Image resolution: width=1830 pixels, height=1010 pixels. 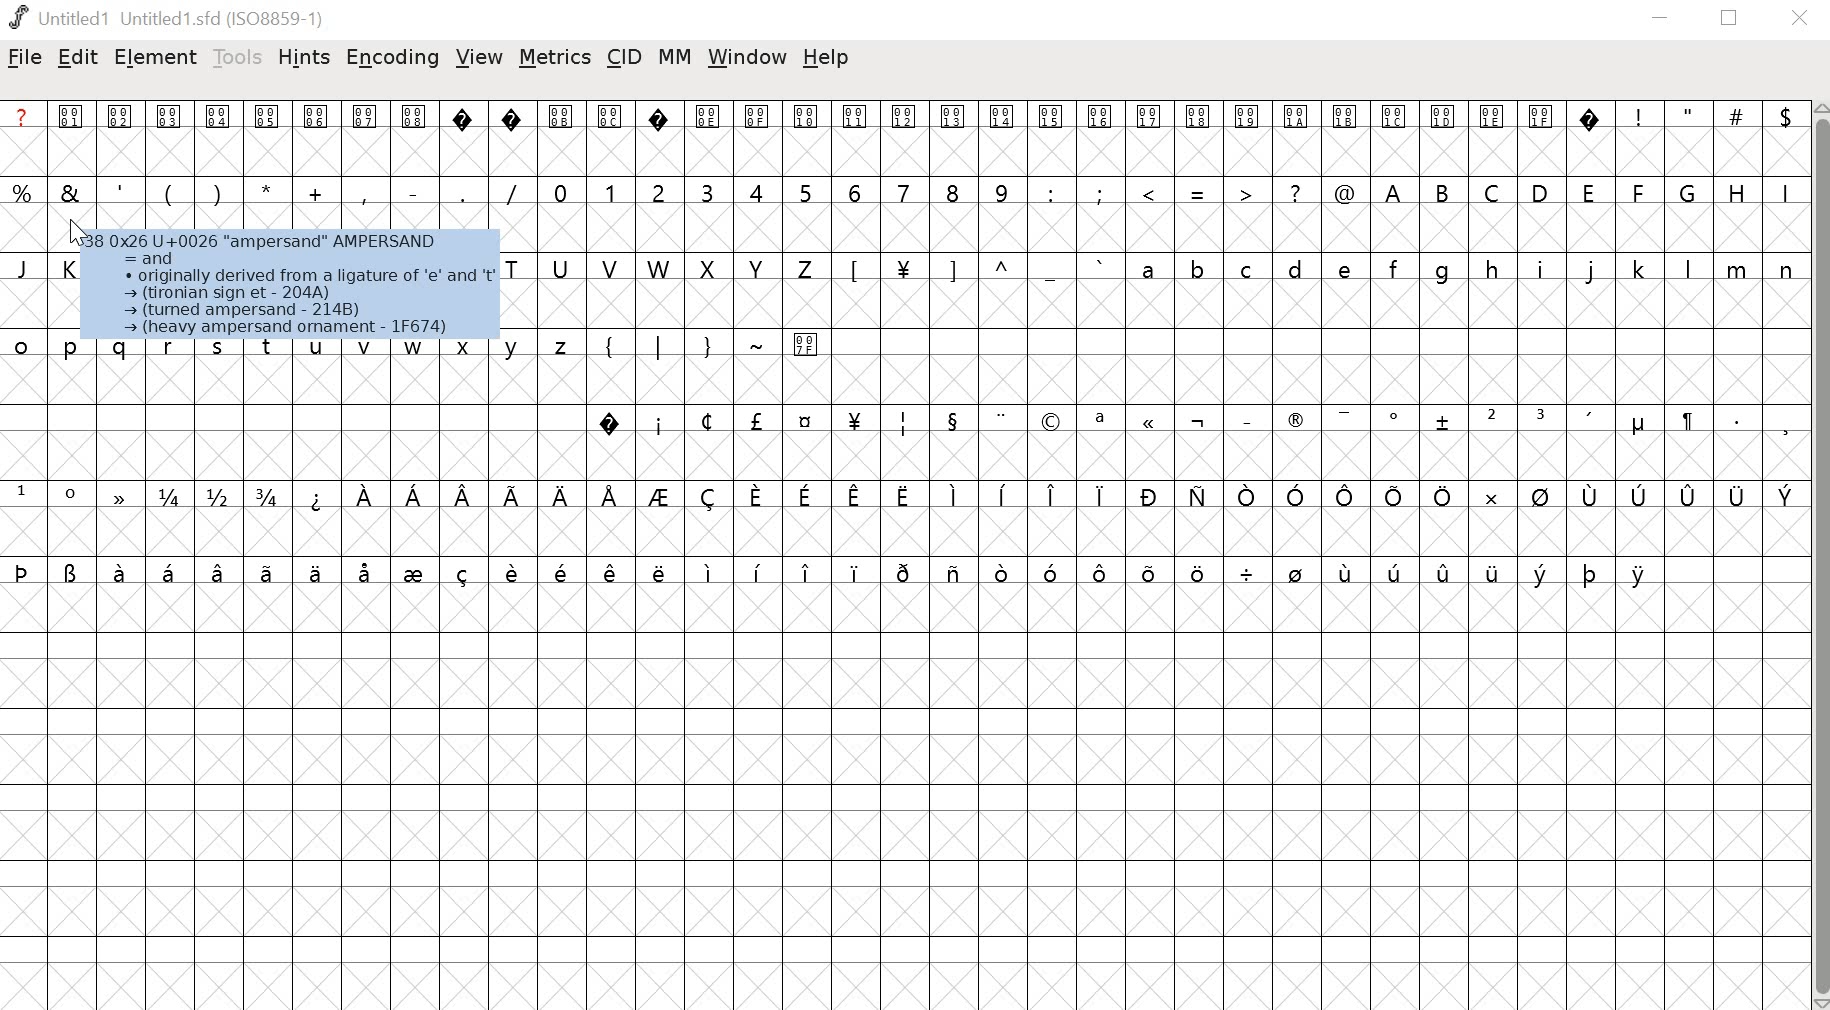 I want to click on symbol, so click(x=1297, y=494).